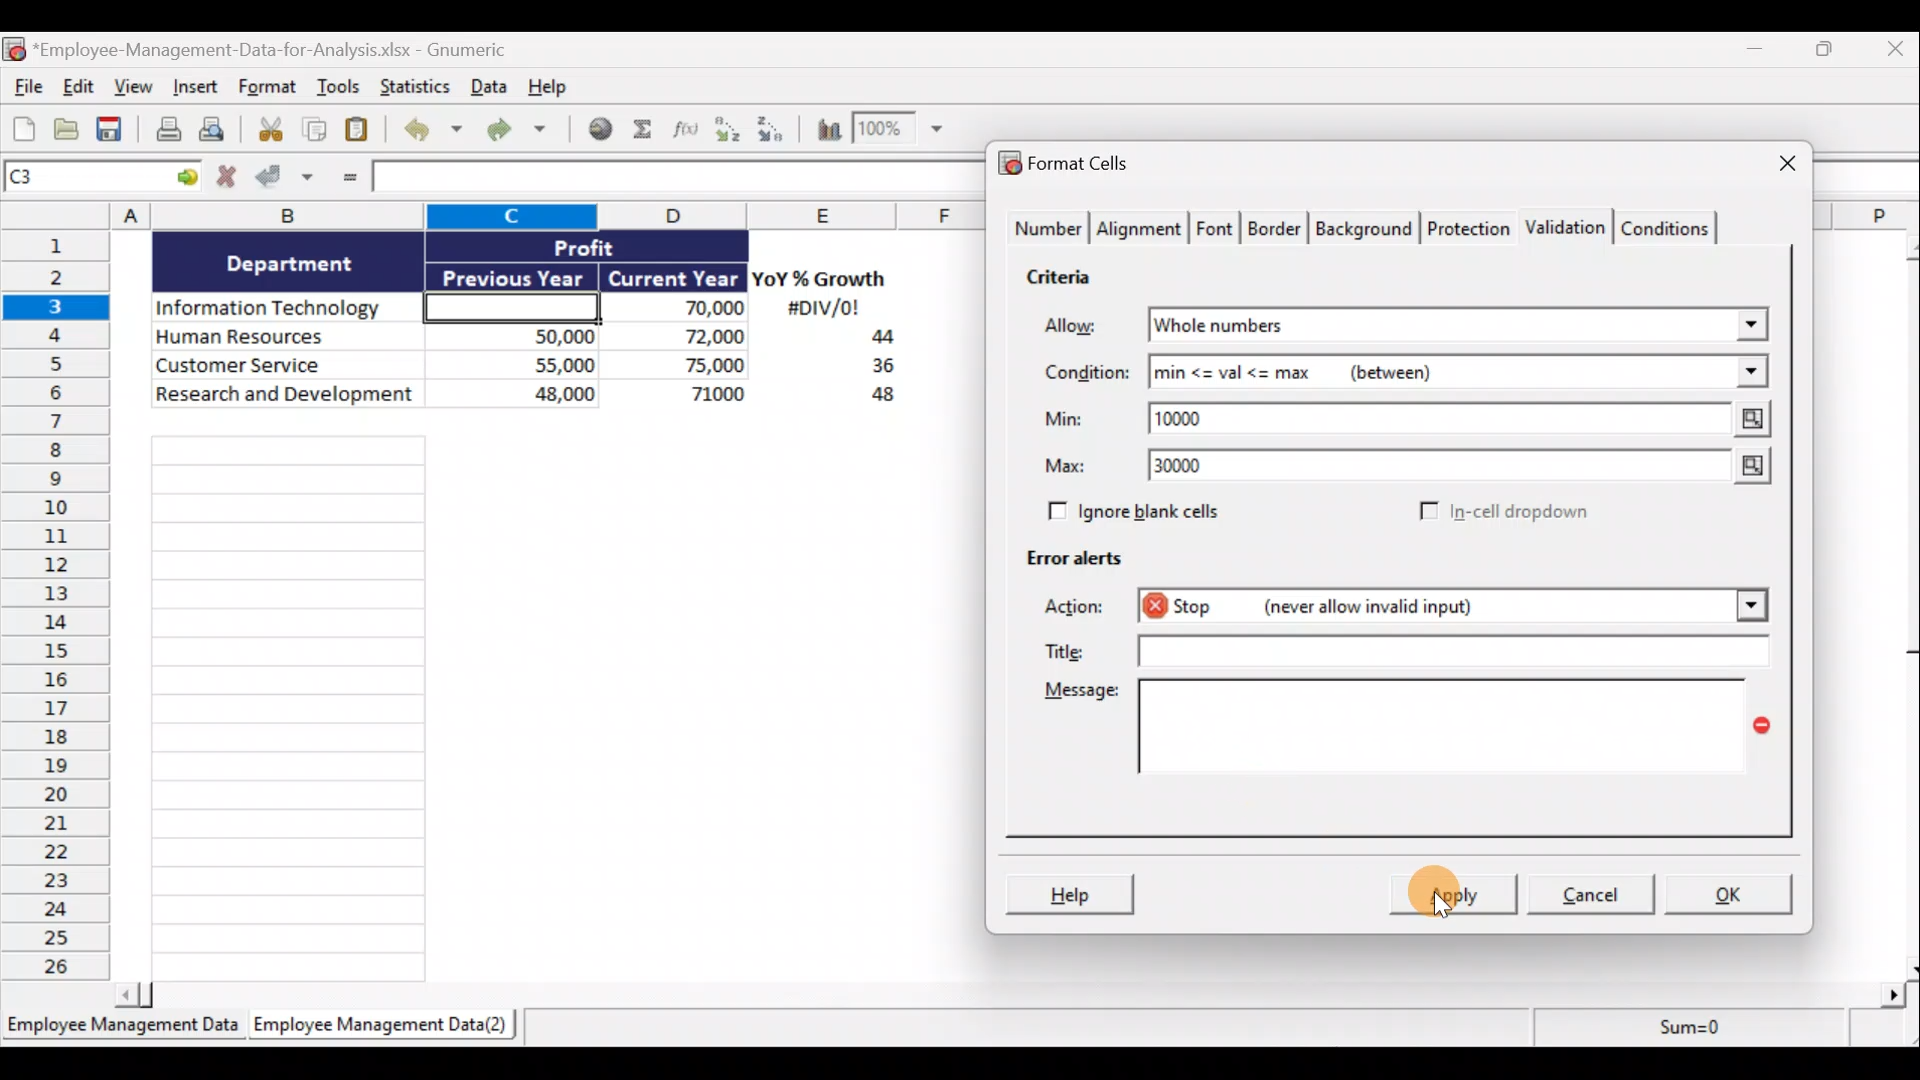  What do you see at coordinates (506, 305) in the screenshot?
I see `Cell C3` at bounding box center [506, 305].